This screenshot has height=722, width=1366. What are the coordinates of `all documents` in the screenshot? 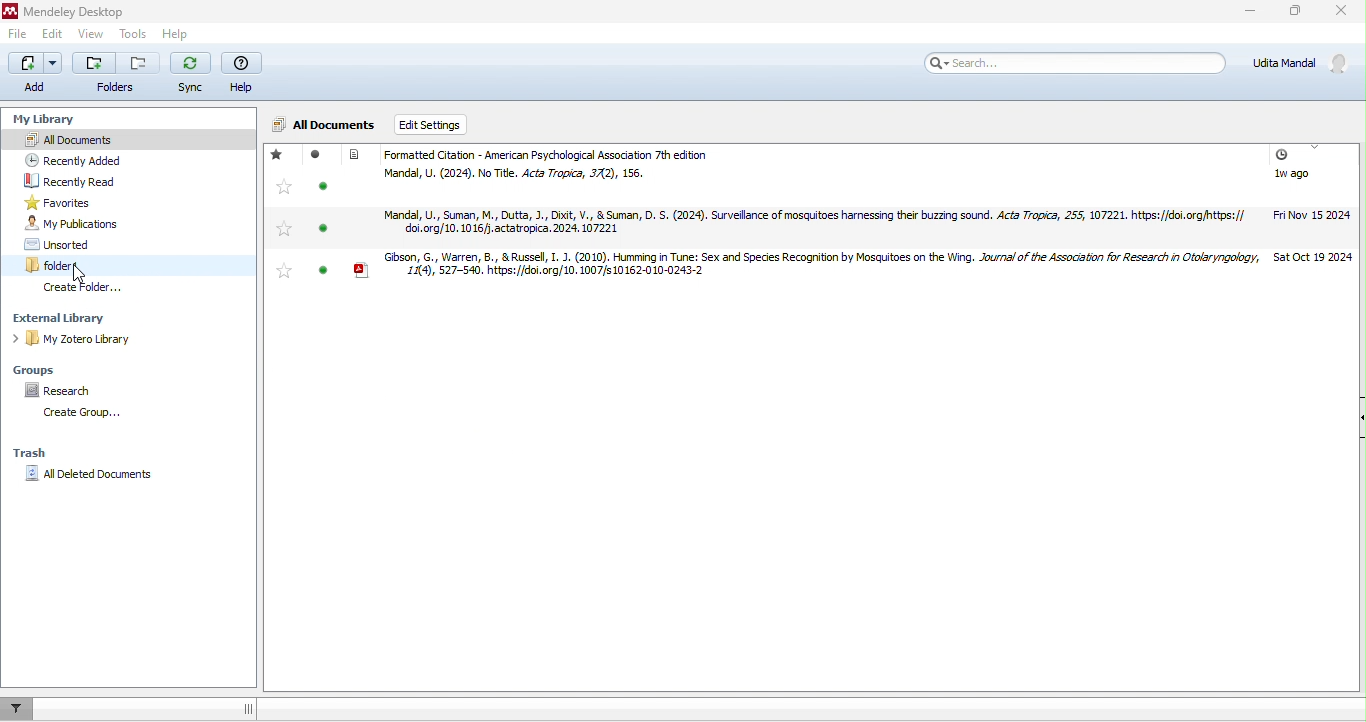 It's located at (105, 140).